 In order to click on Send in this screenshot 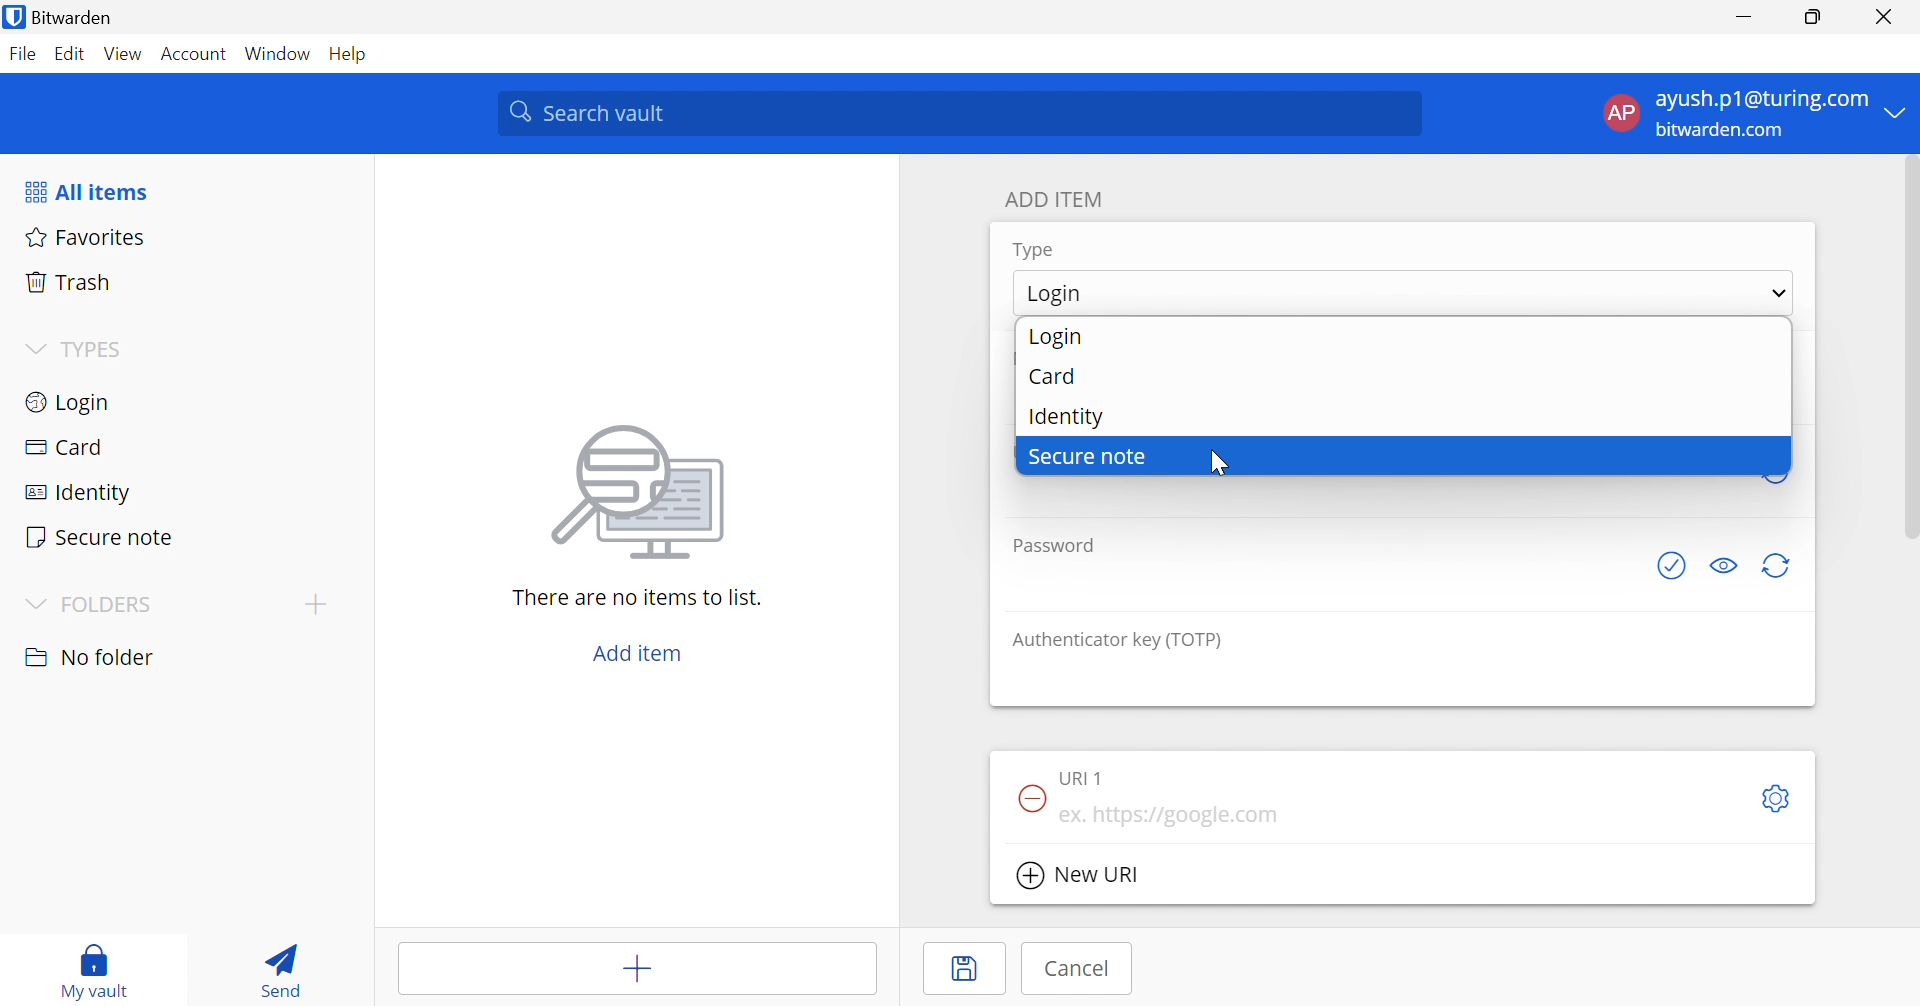, I will do `click(284, 967)`.